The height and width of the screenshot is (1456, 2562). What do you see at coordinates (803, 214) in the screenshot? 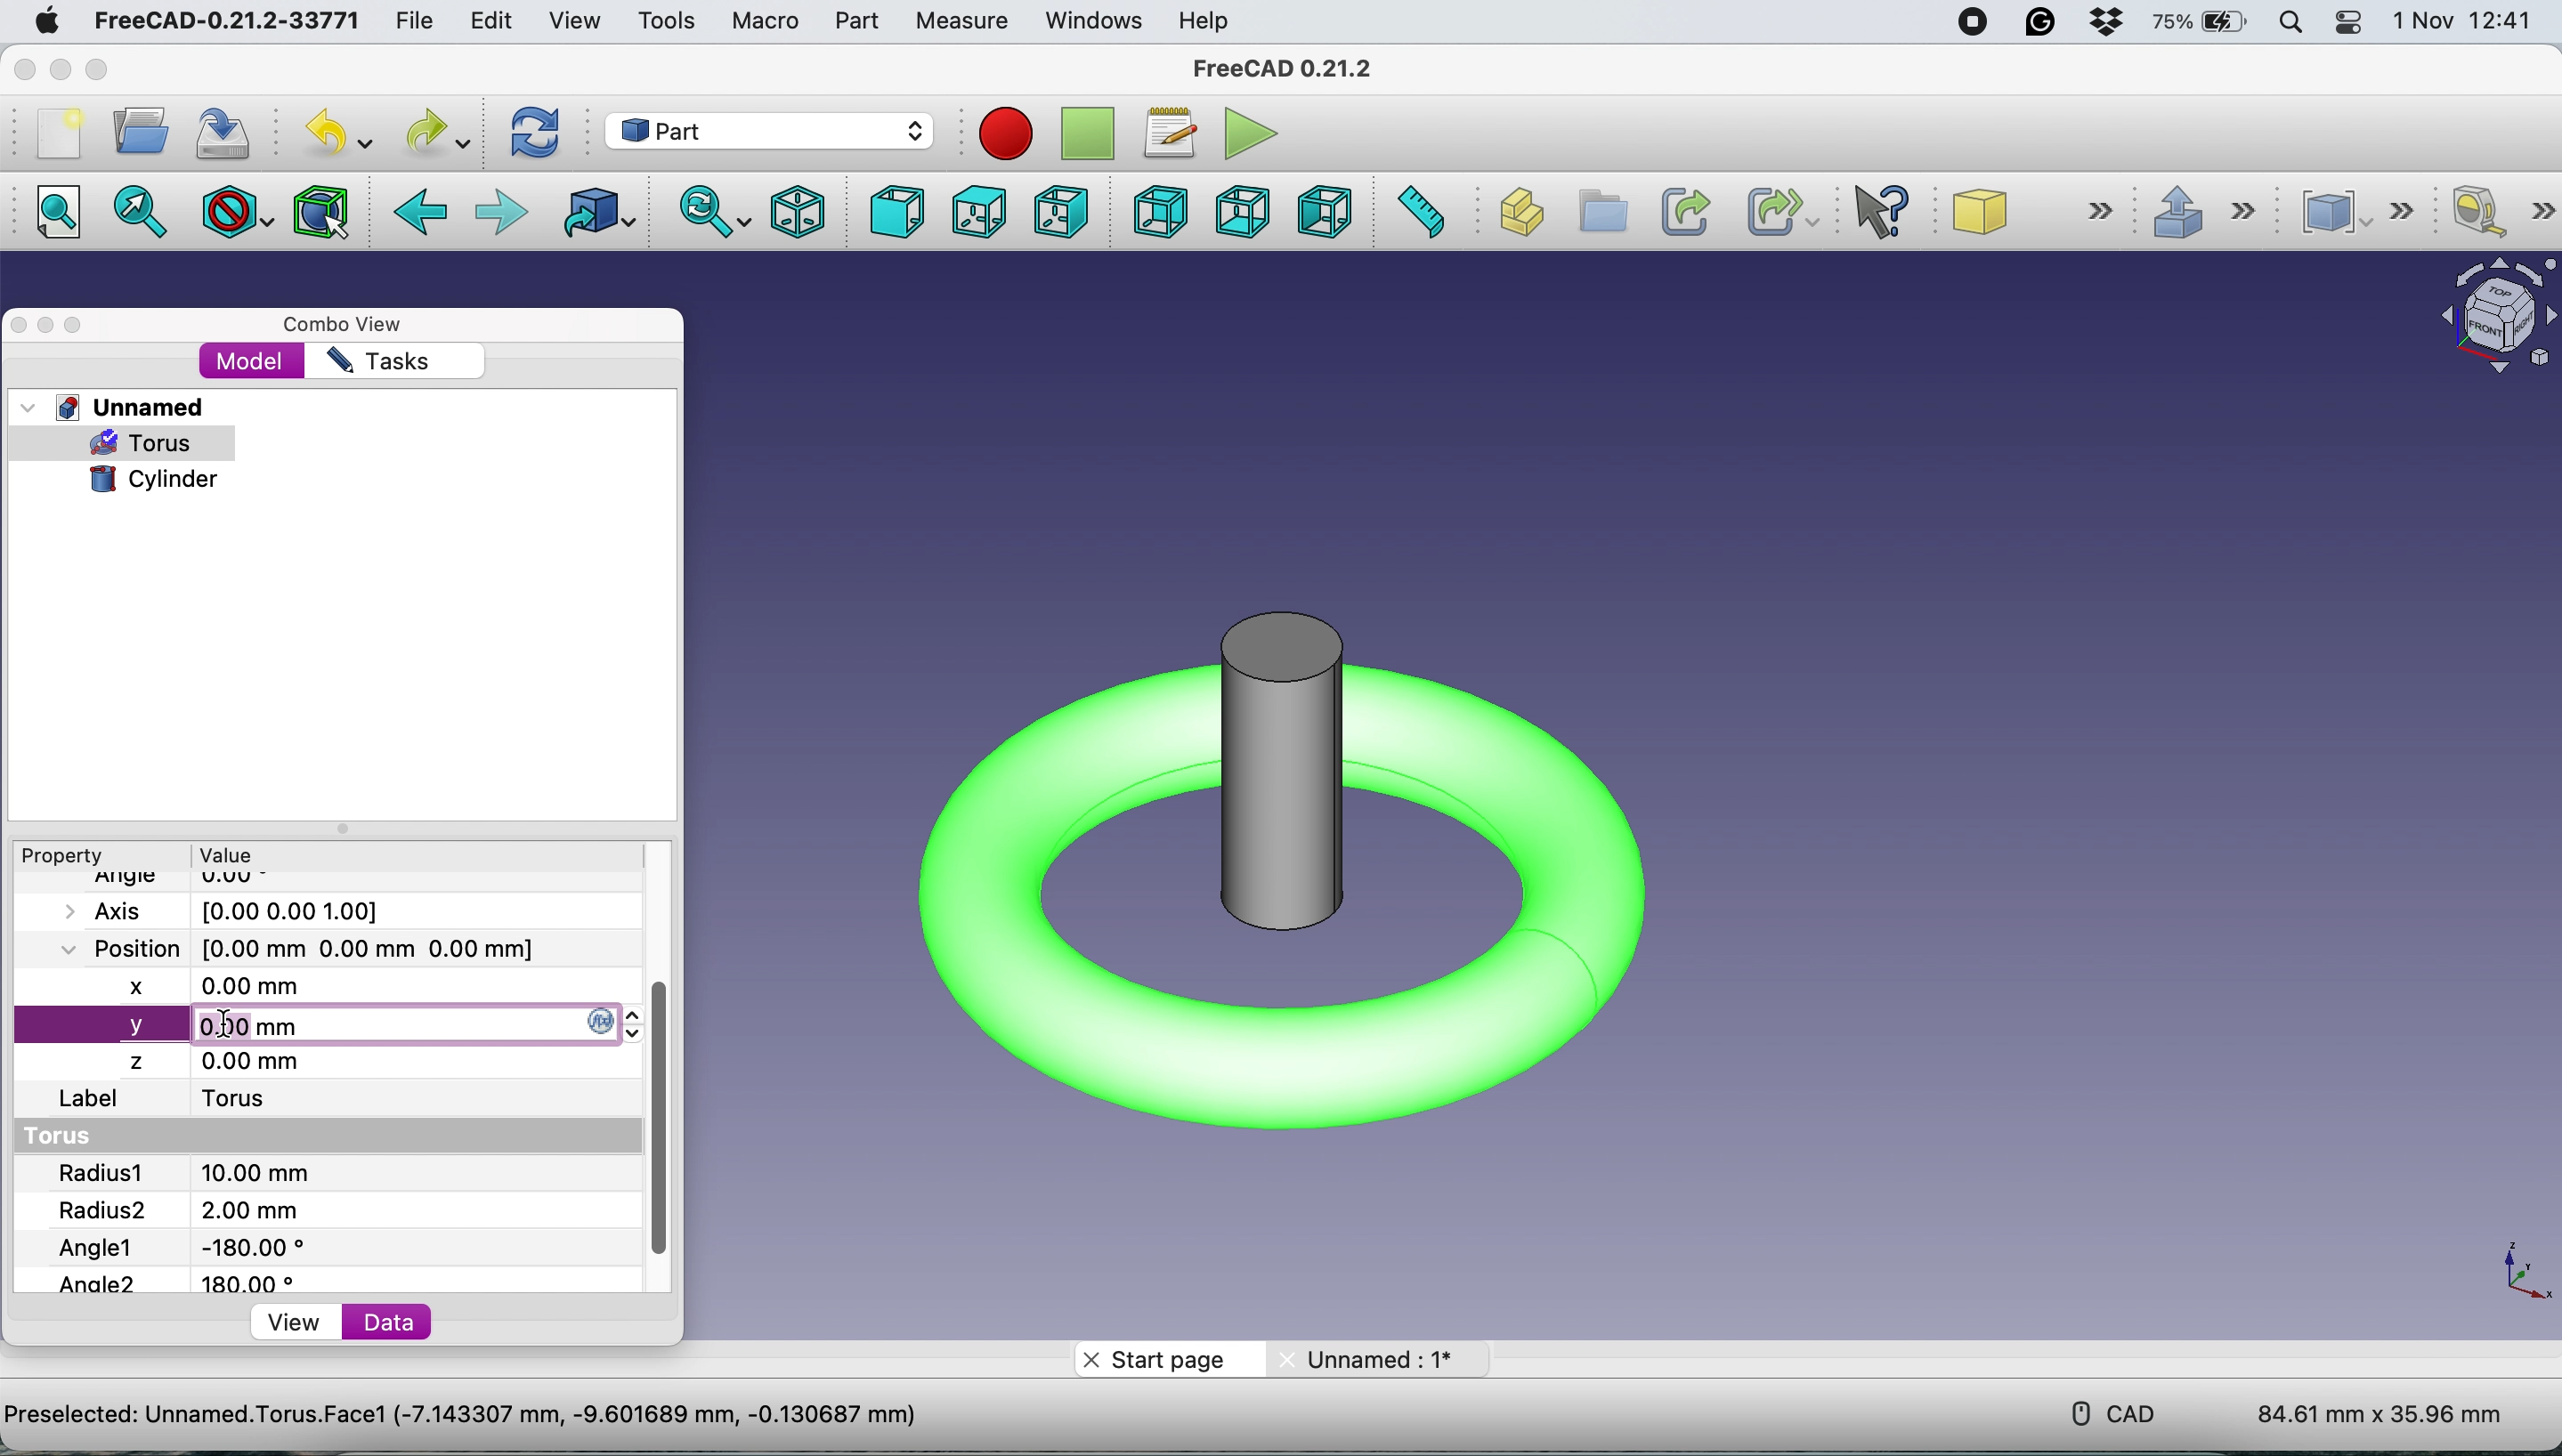
I see `isometric` at bounding box center [803, 214].